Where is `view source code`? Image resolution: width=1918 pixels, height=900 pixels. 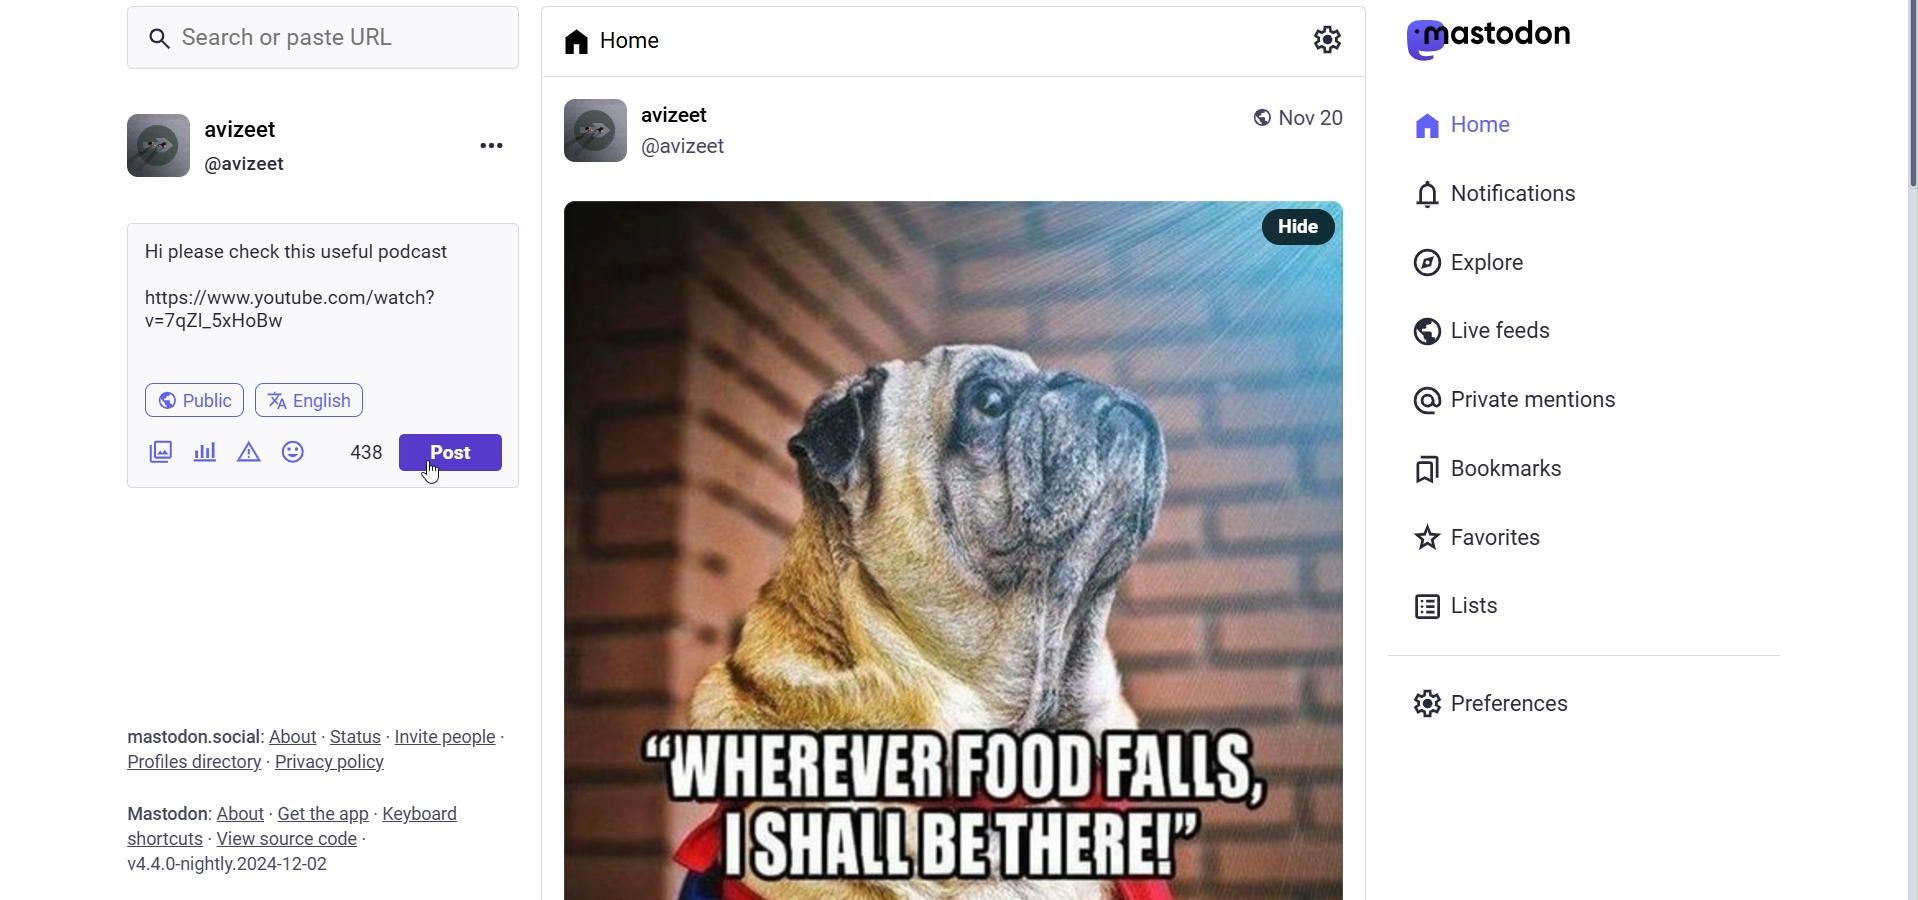
view source code is located at coordinates (294, 838).